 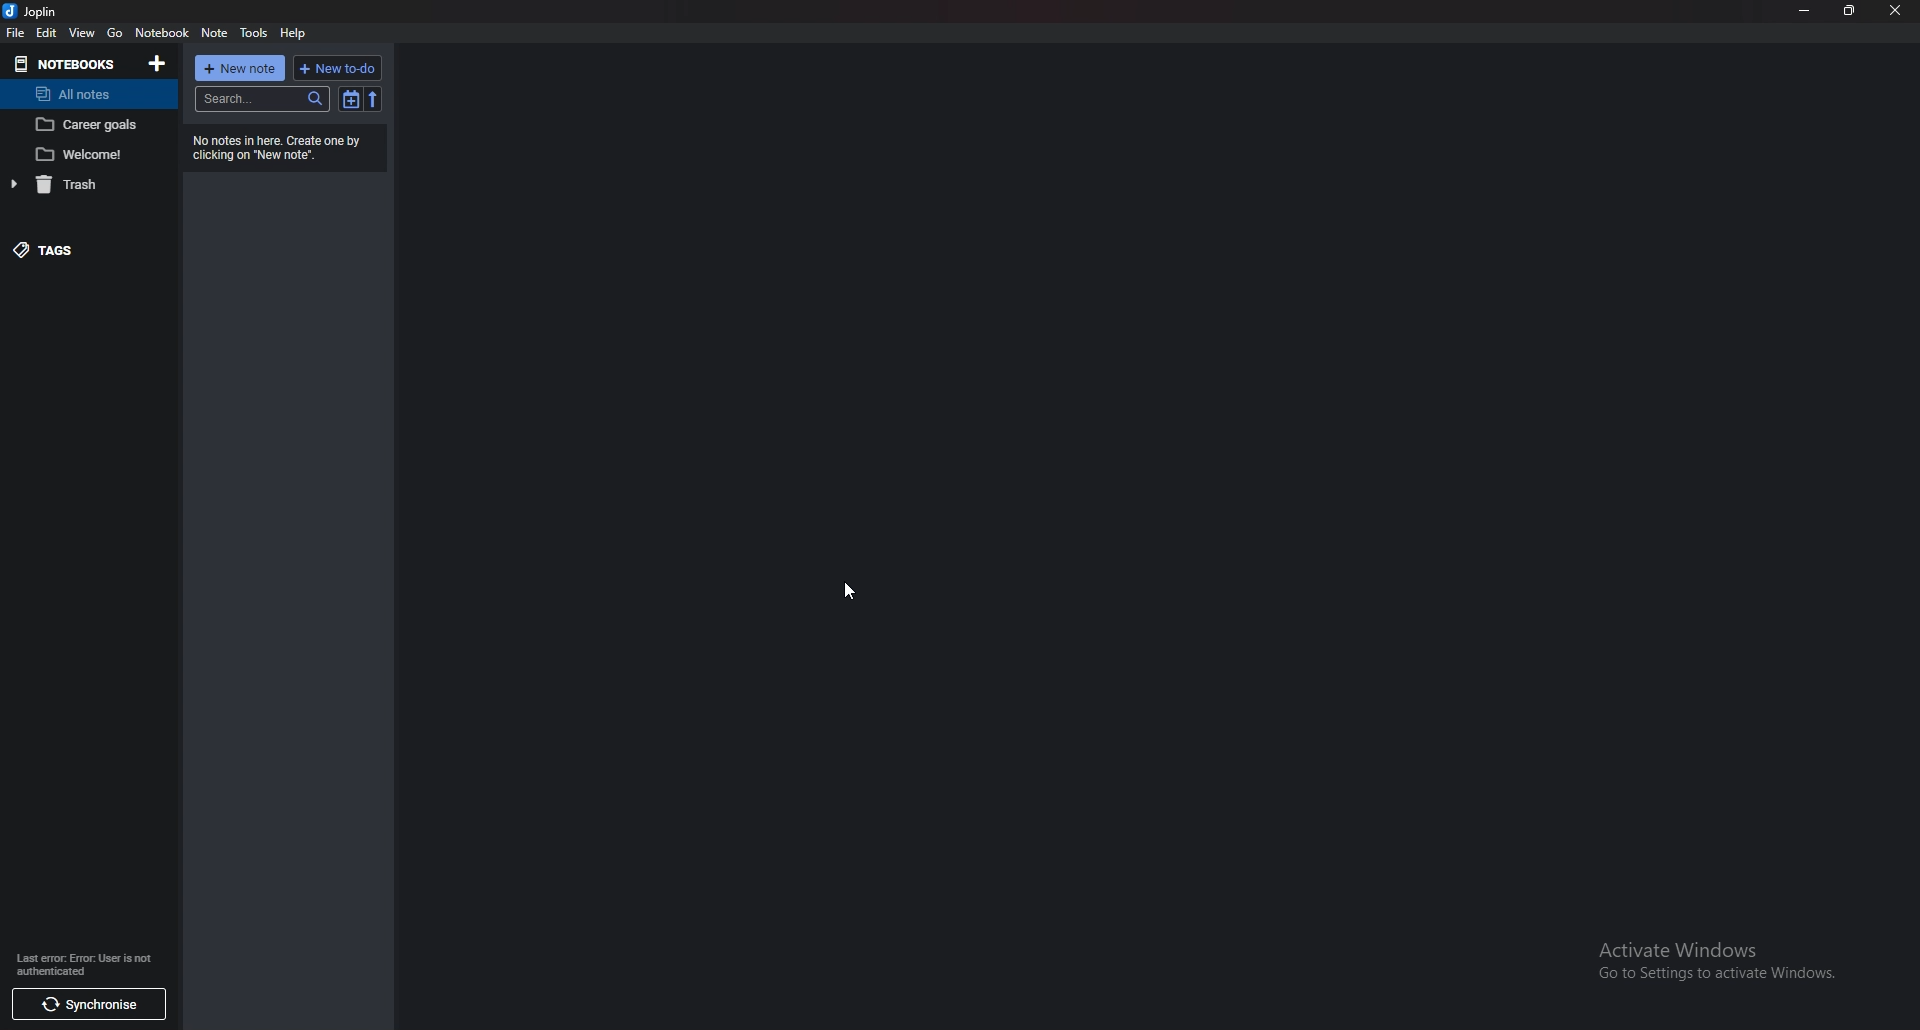 I want to click on Activate Windows, so click(x=1710, y=960).